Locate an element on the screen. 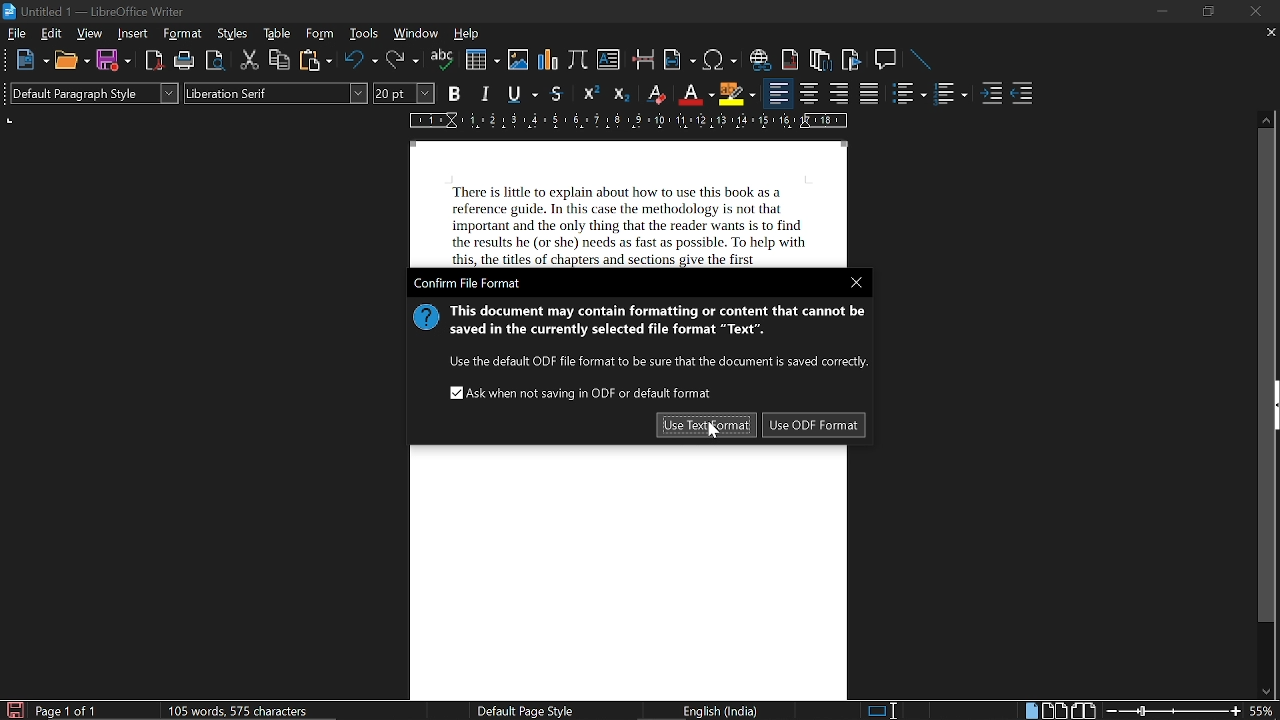 This screenshot has width=1280, height=720. insert endnote is located at coordinates (820, 58).